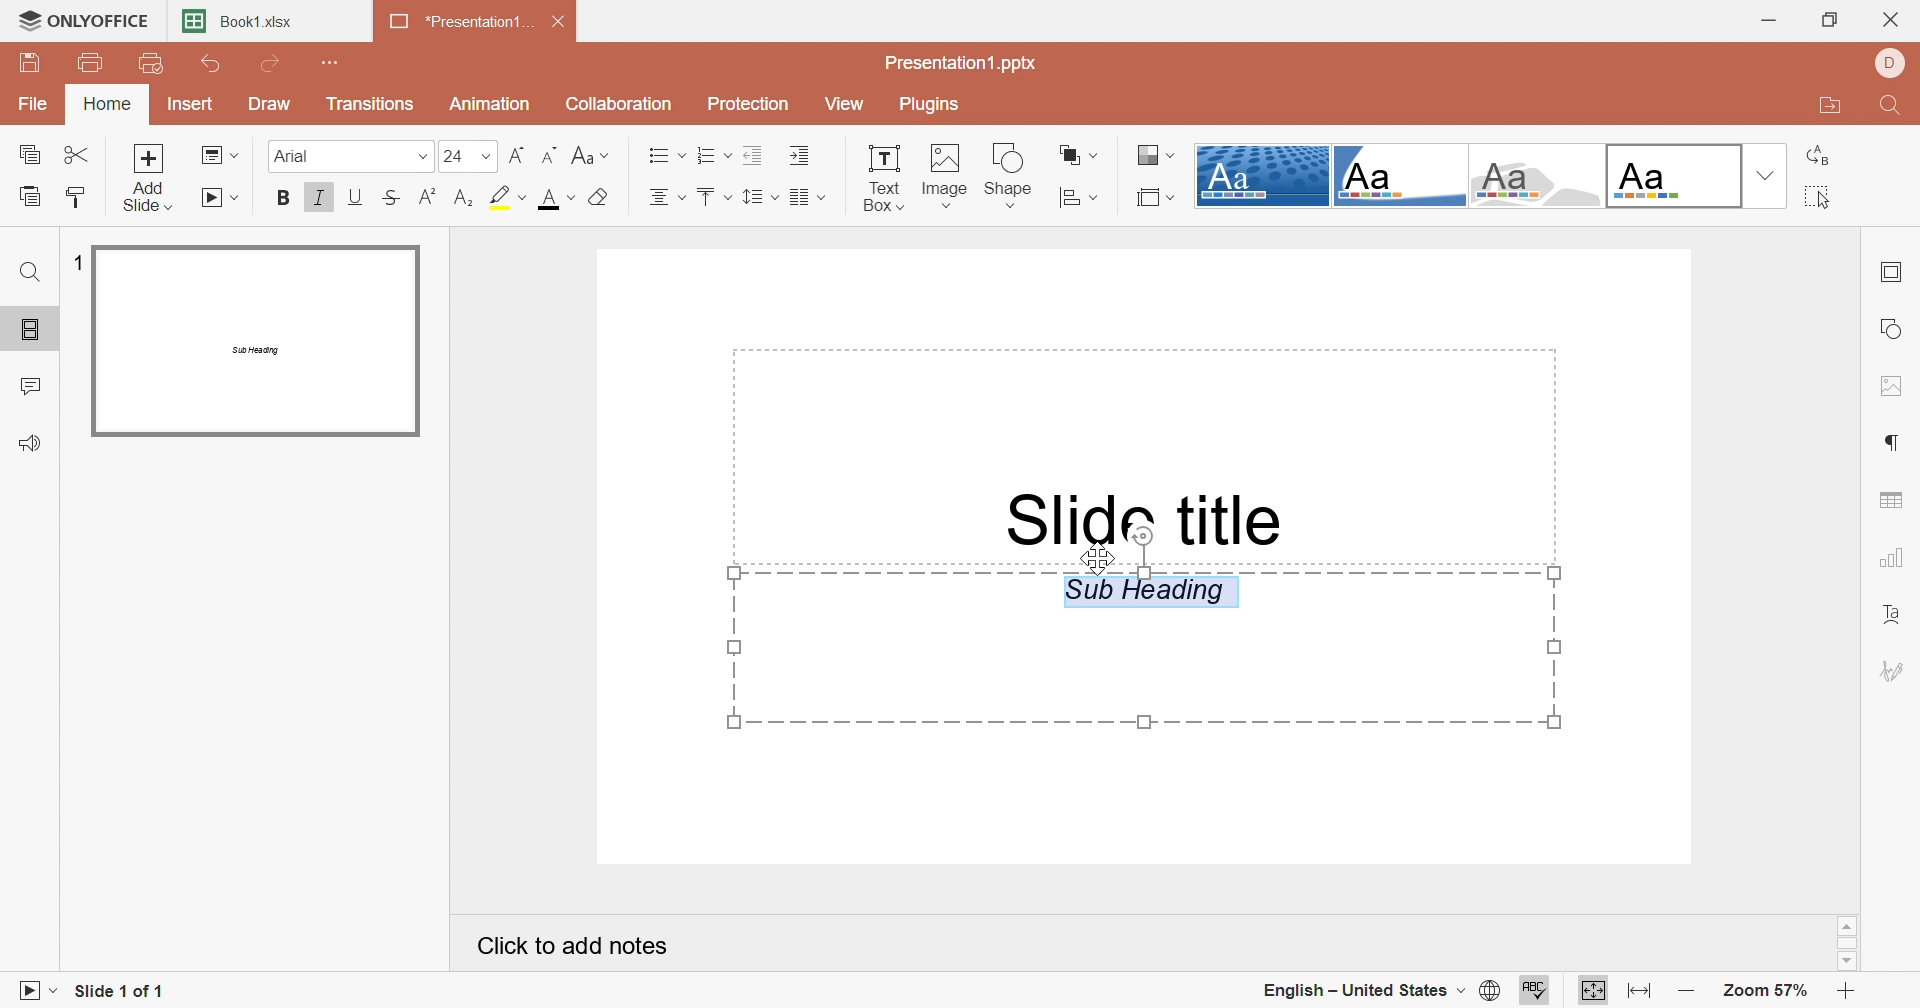  I want to click on Protection, so click(753, 105).